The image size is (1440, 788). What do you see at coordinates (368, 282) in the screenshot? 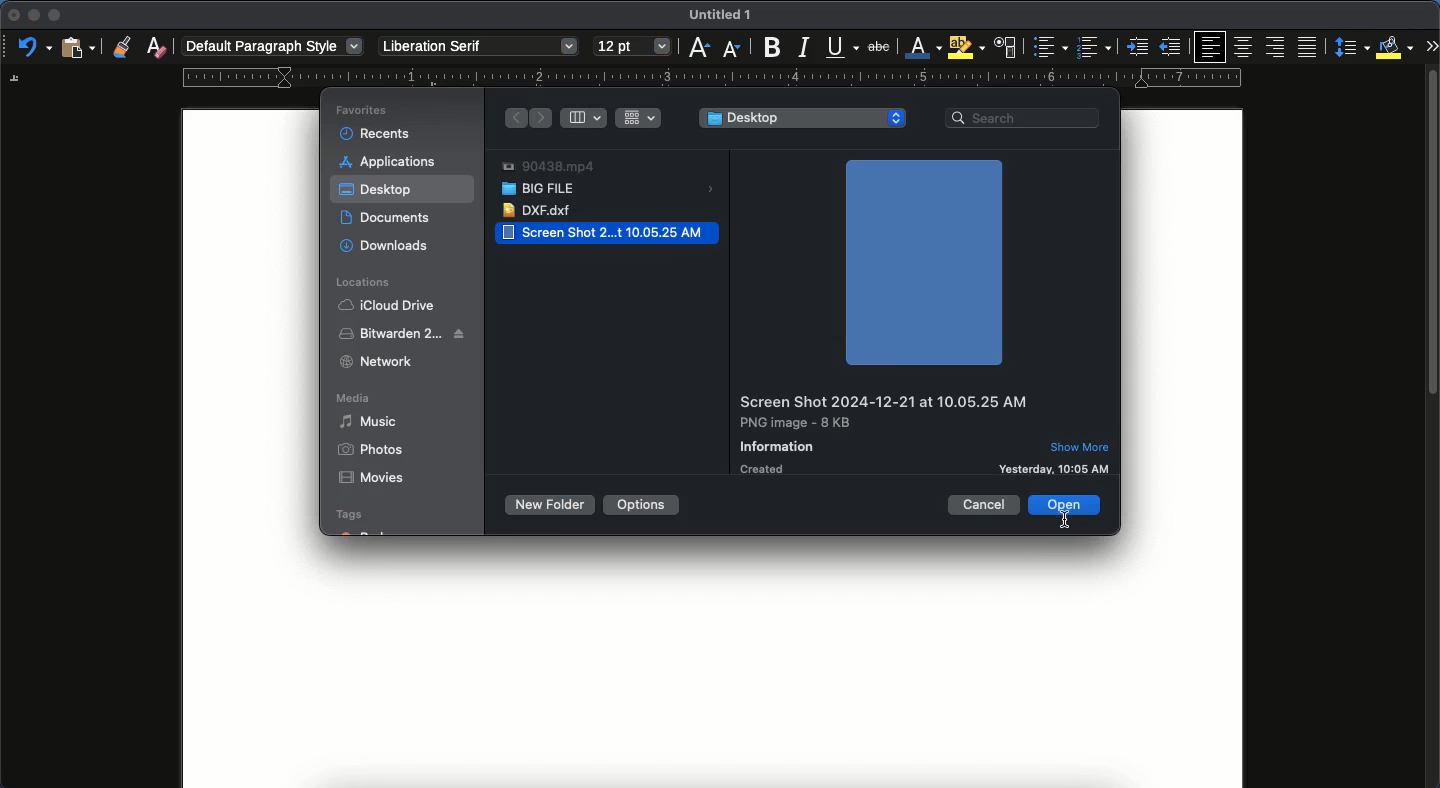
I see `location` at bounding box center [368, 282].